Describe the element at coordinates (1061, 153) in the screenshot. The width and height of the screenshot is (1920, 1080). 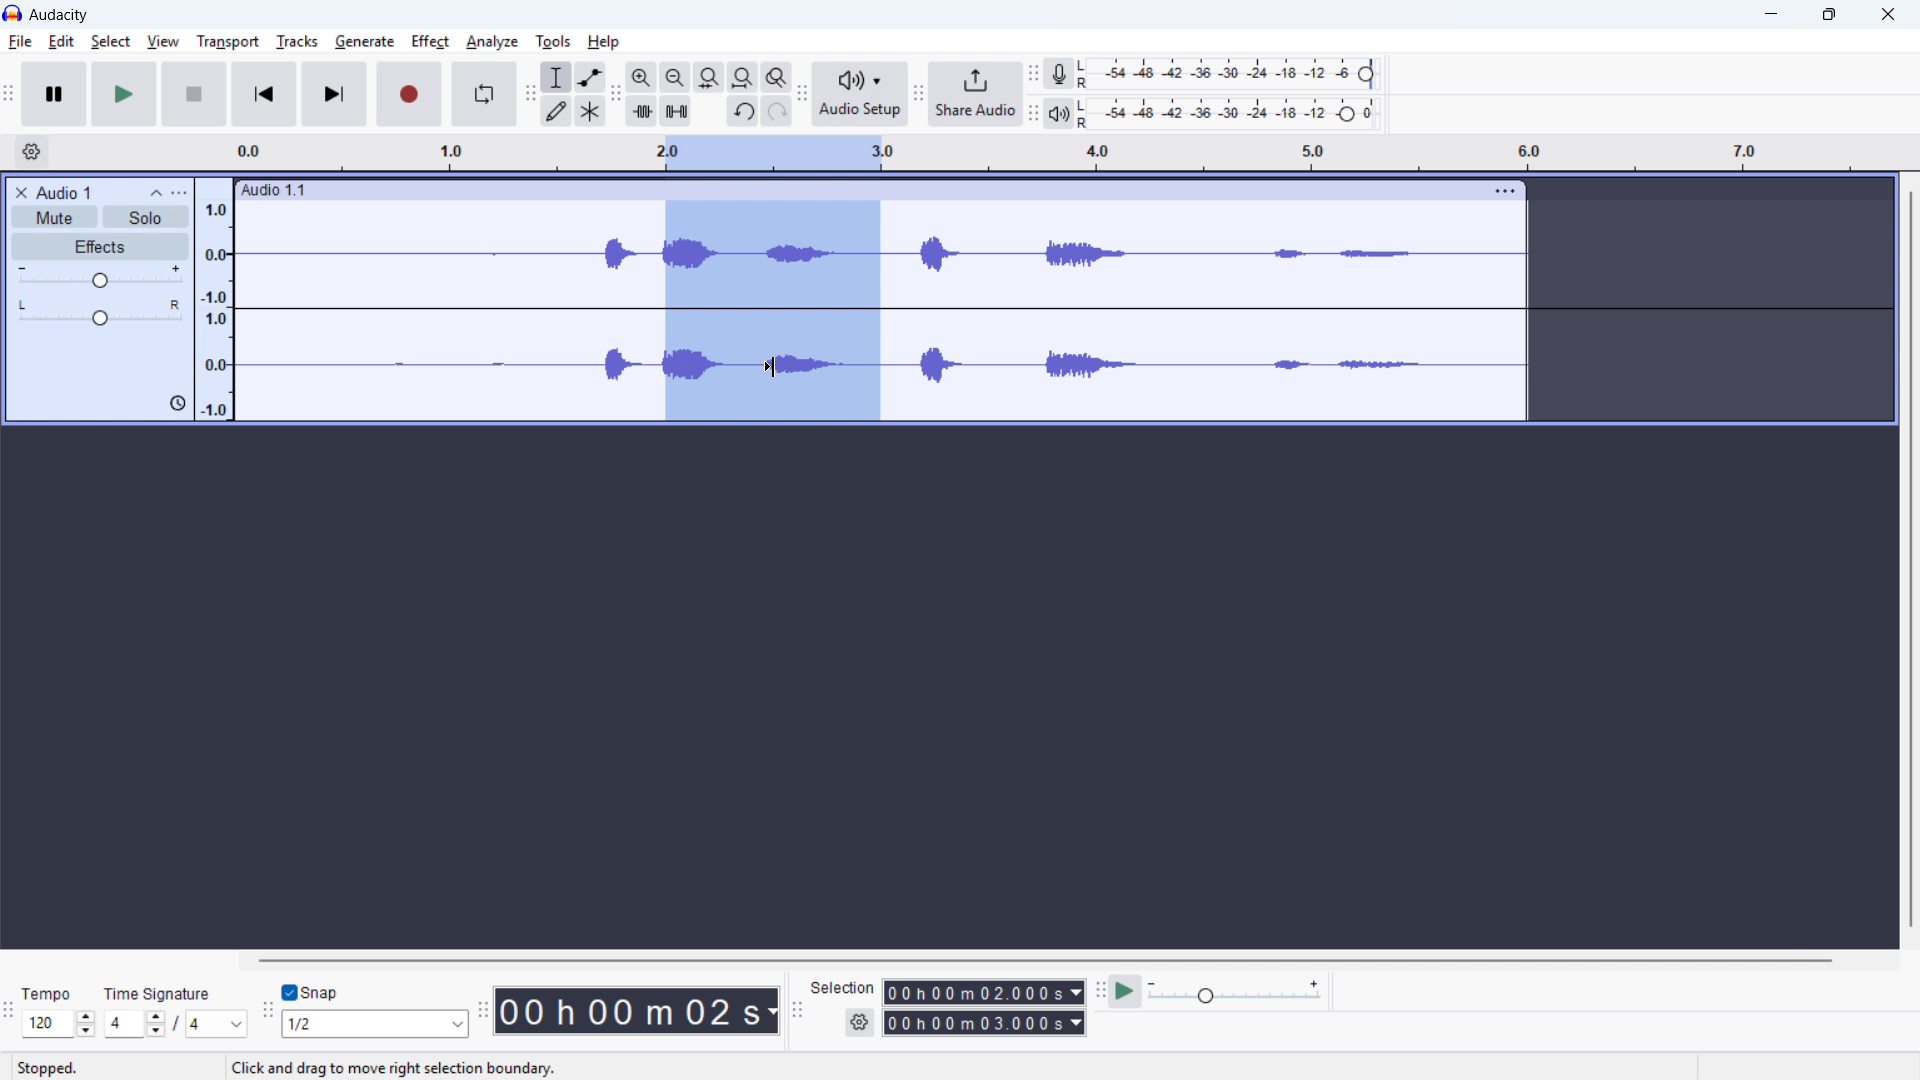
I see `Timeline` at that location.